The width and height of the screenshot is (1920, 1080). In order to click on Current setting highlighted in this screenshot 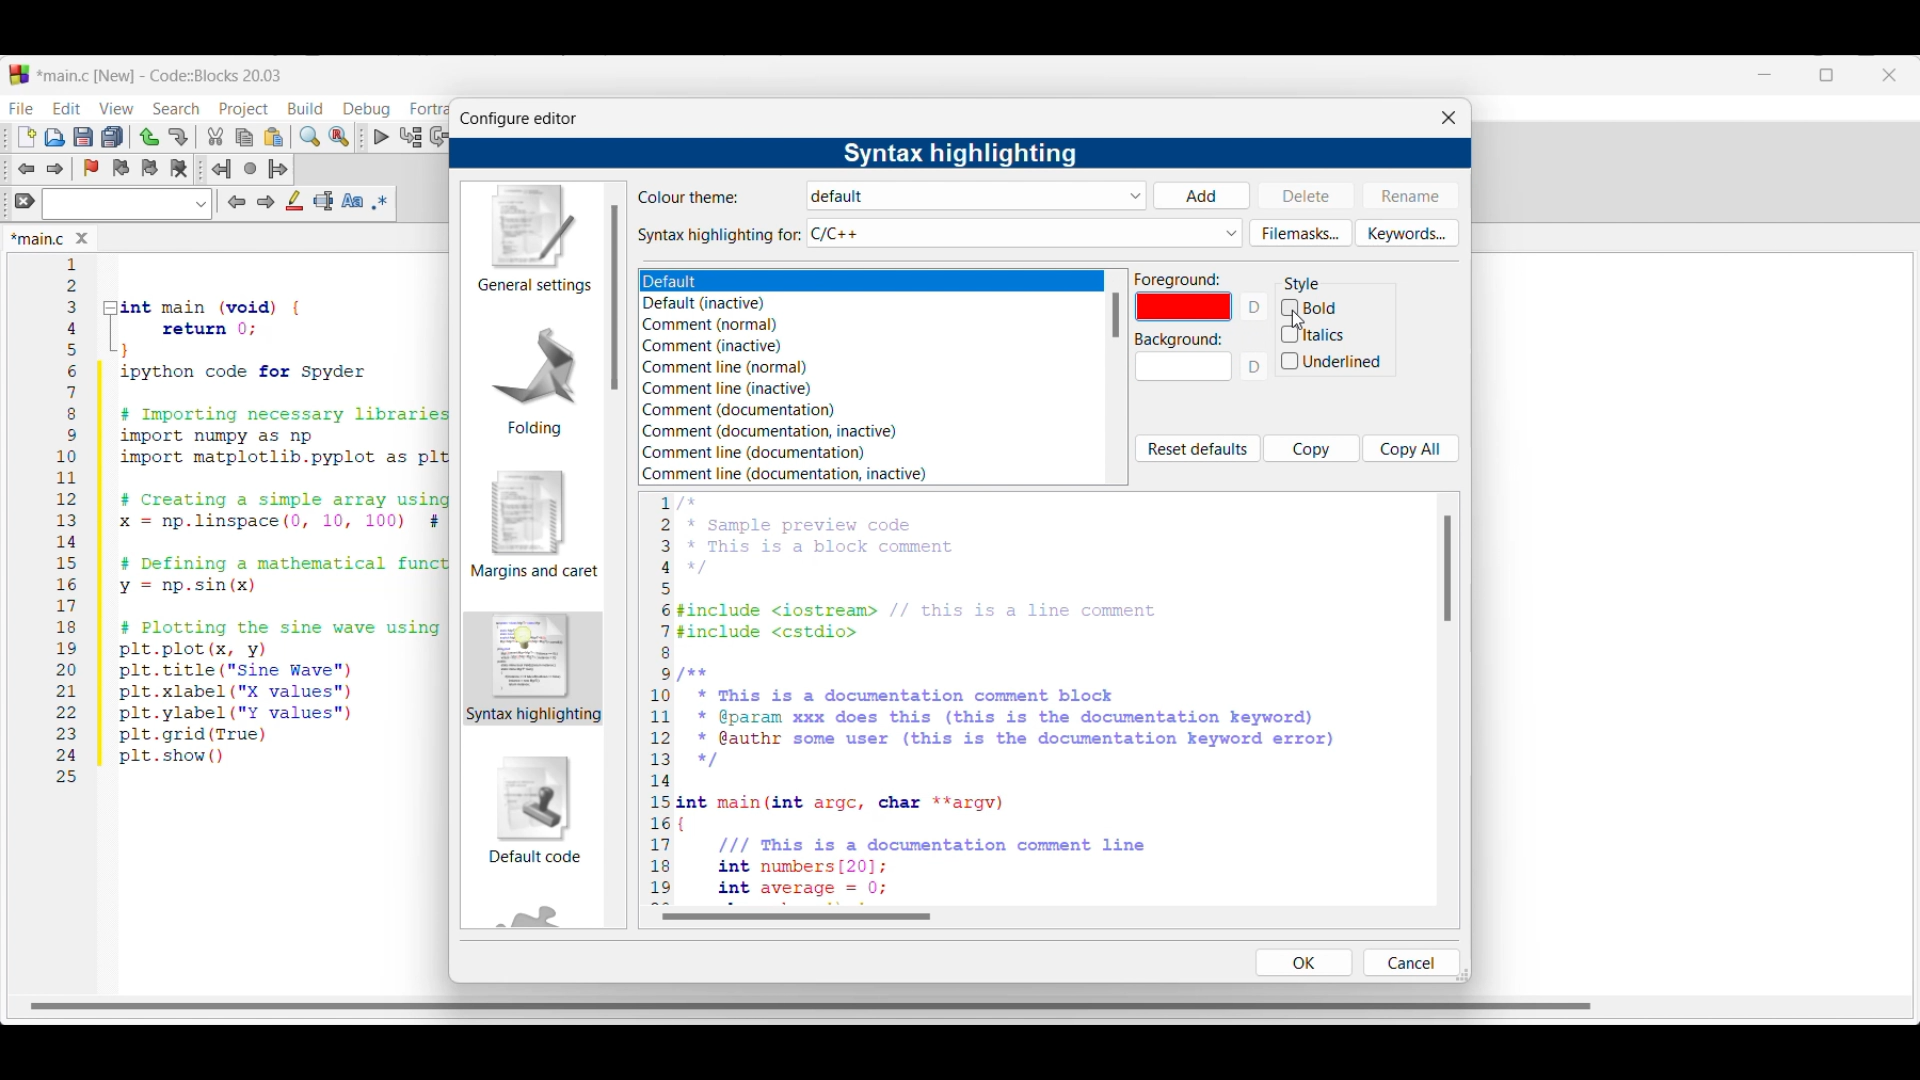, I will do `click(534, 668)`.